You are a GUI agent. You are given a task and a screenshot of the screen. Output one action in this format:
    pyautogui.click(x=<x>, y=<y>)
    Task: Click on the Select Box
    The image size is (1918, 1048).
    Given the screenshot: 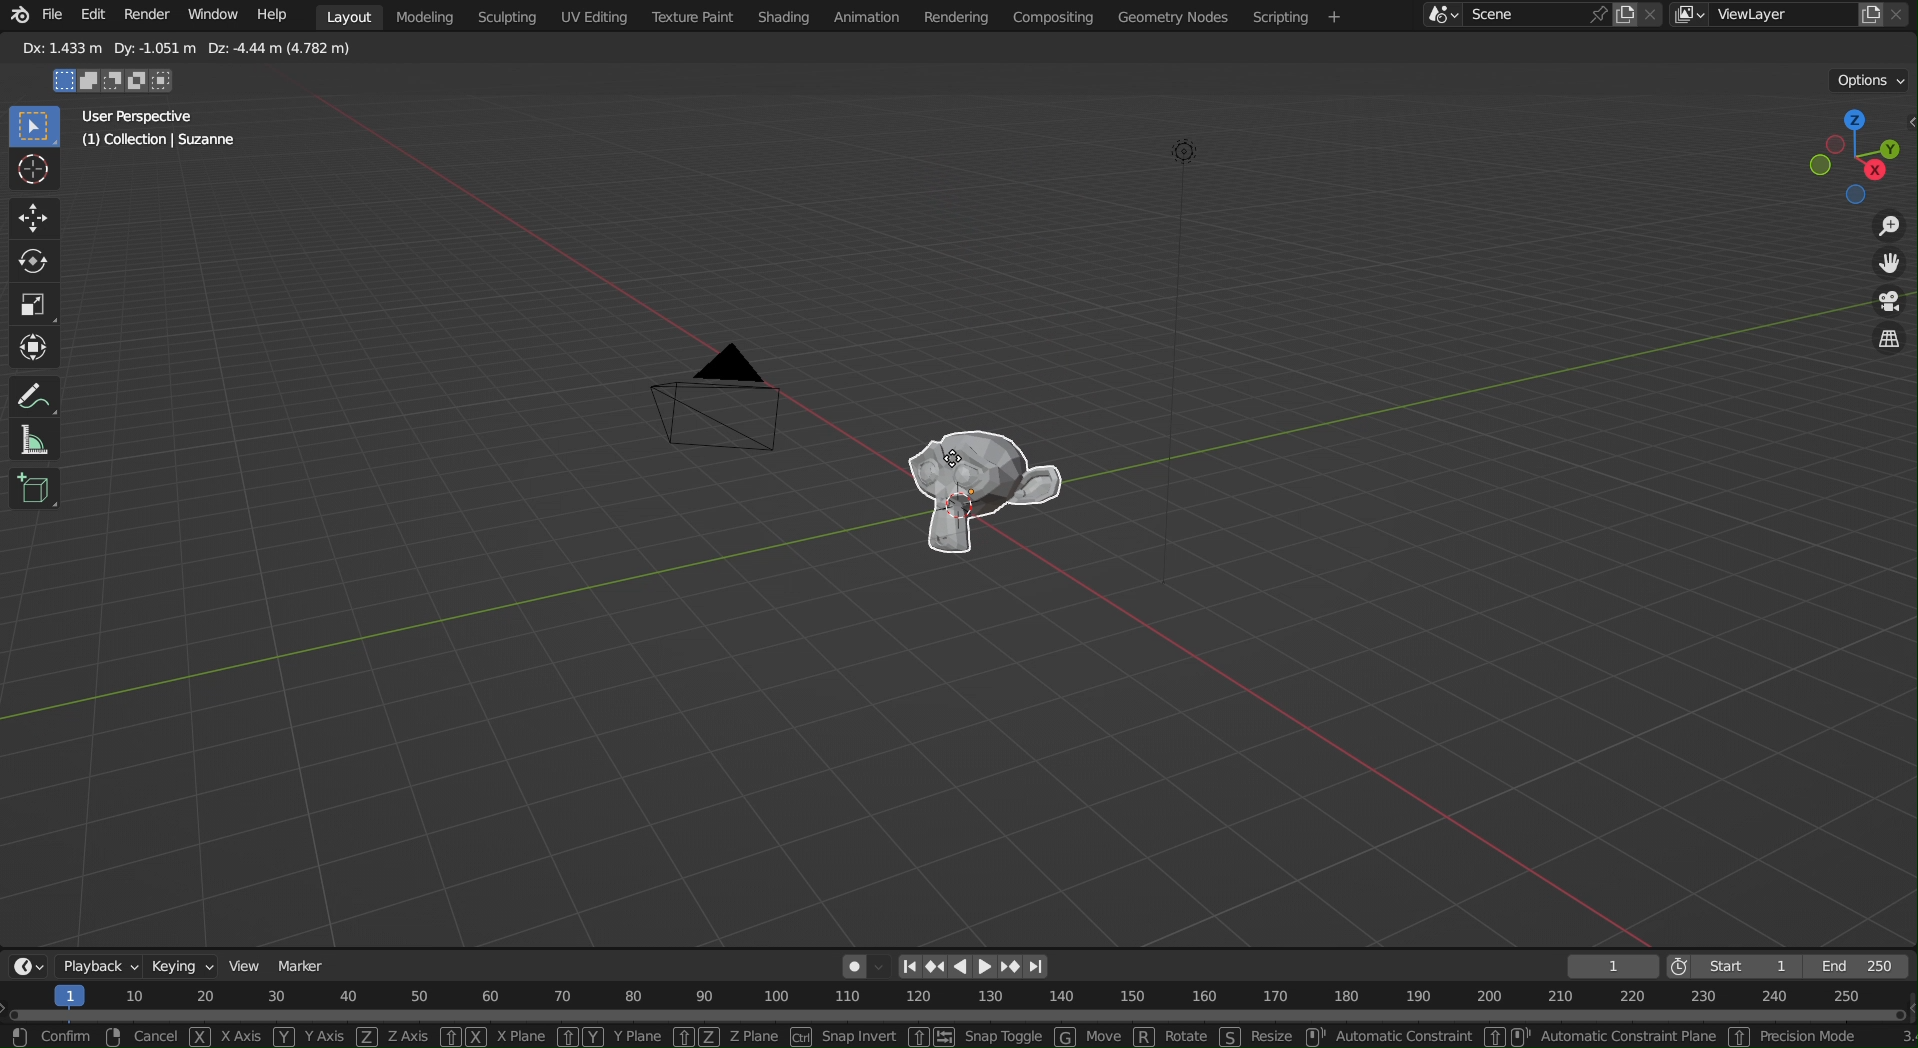 What is the action you would take?
    pyautogui.click(x=34, y=125)
    